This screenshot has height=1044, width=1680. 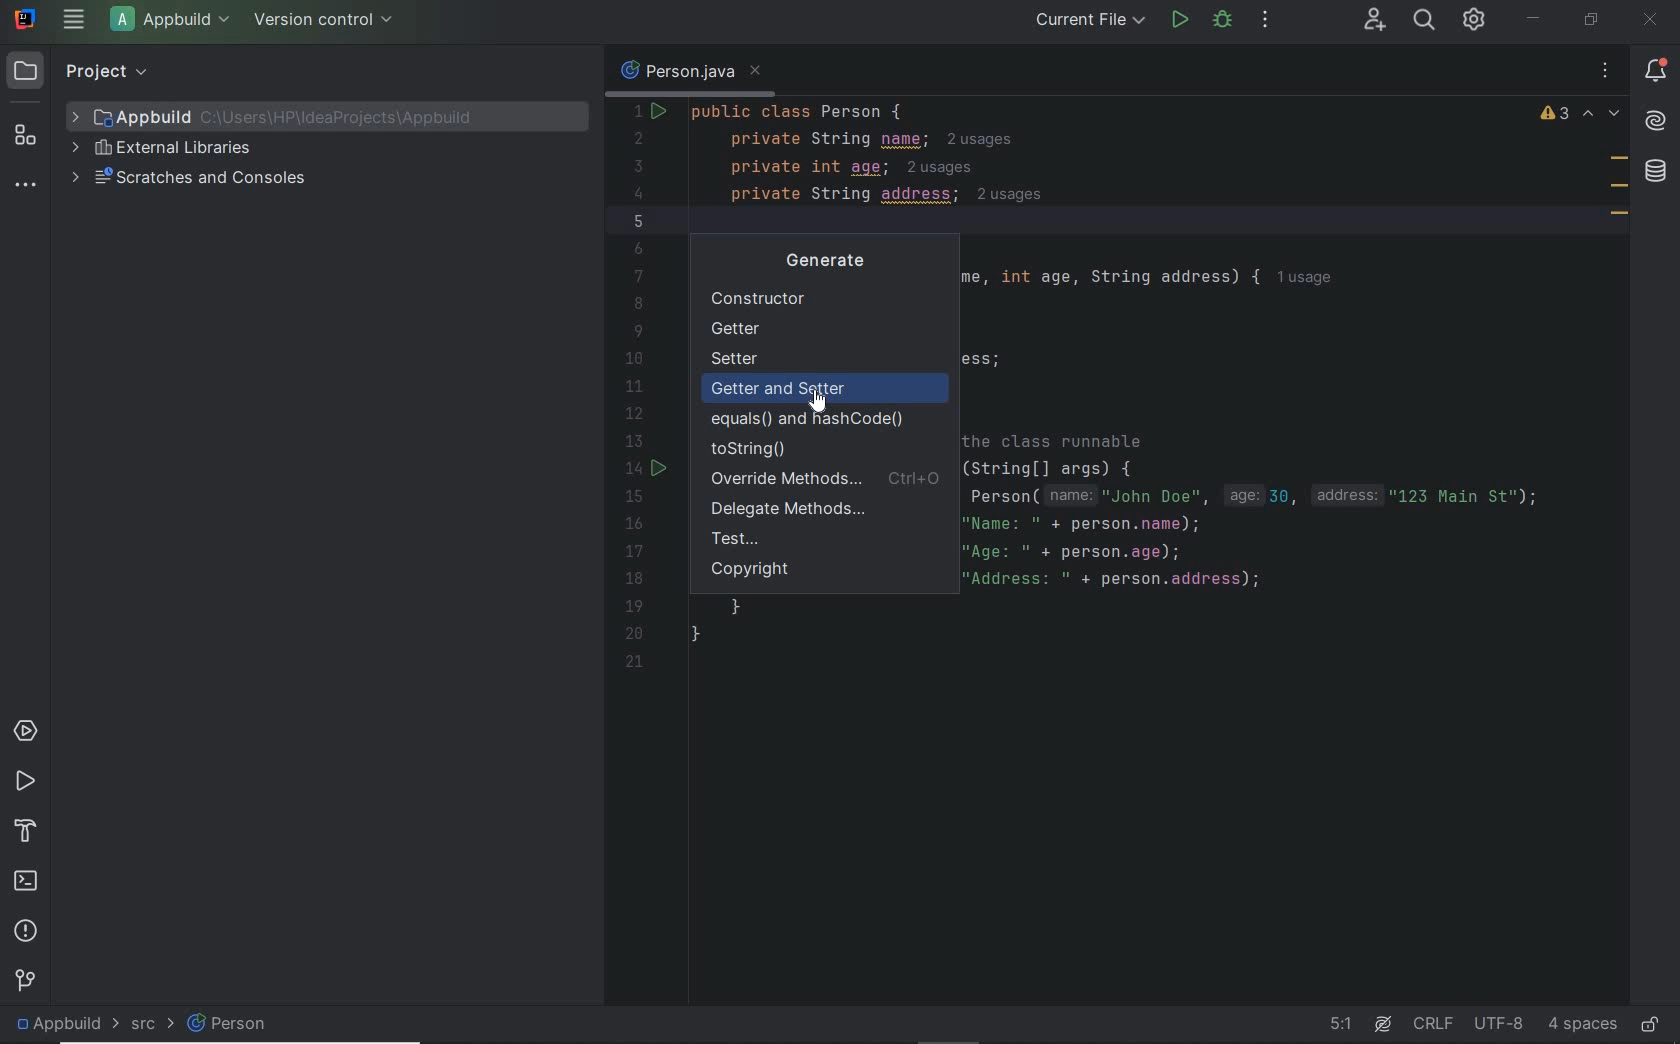 What do you see at coordinates (139, 1027) in the screenshot?
I see `src` at bounding box center [139, 1027].